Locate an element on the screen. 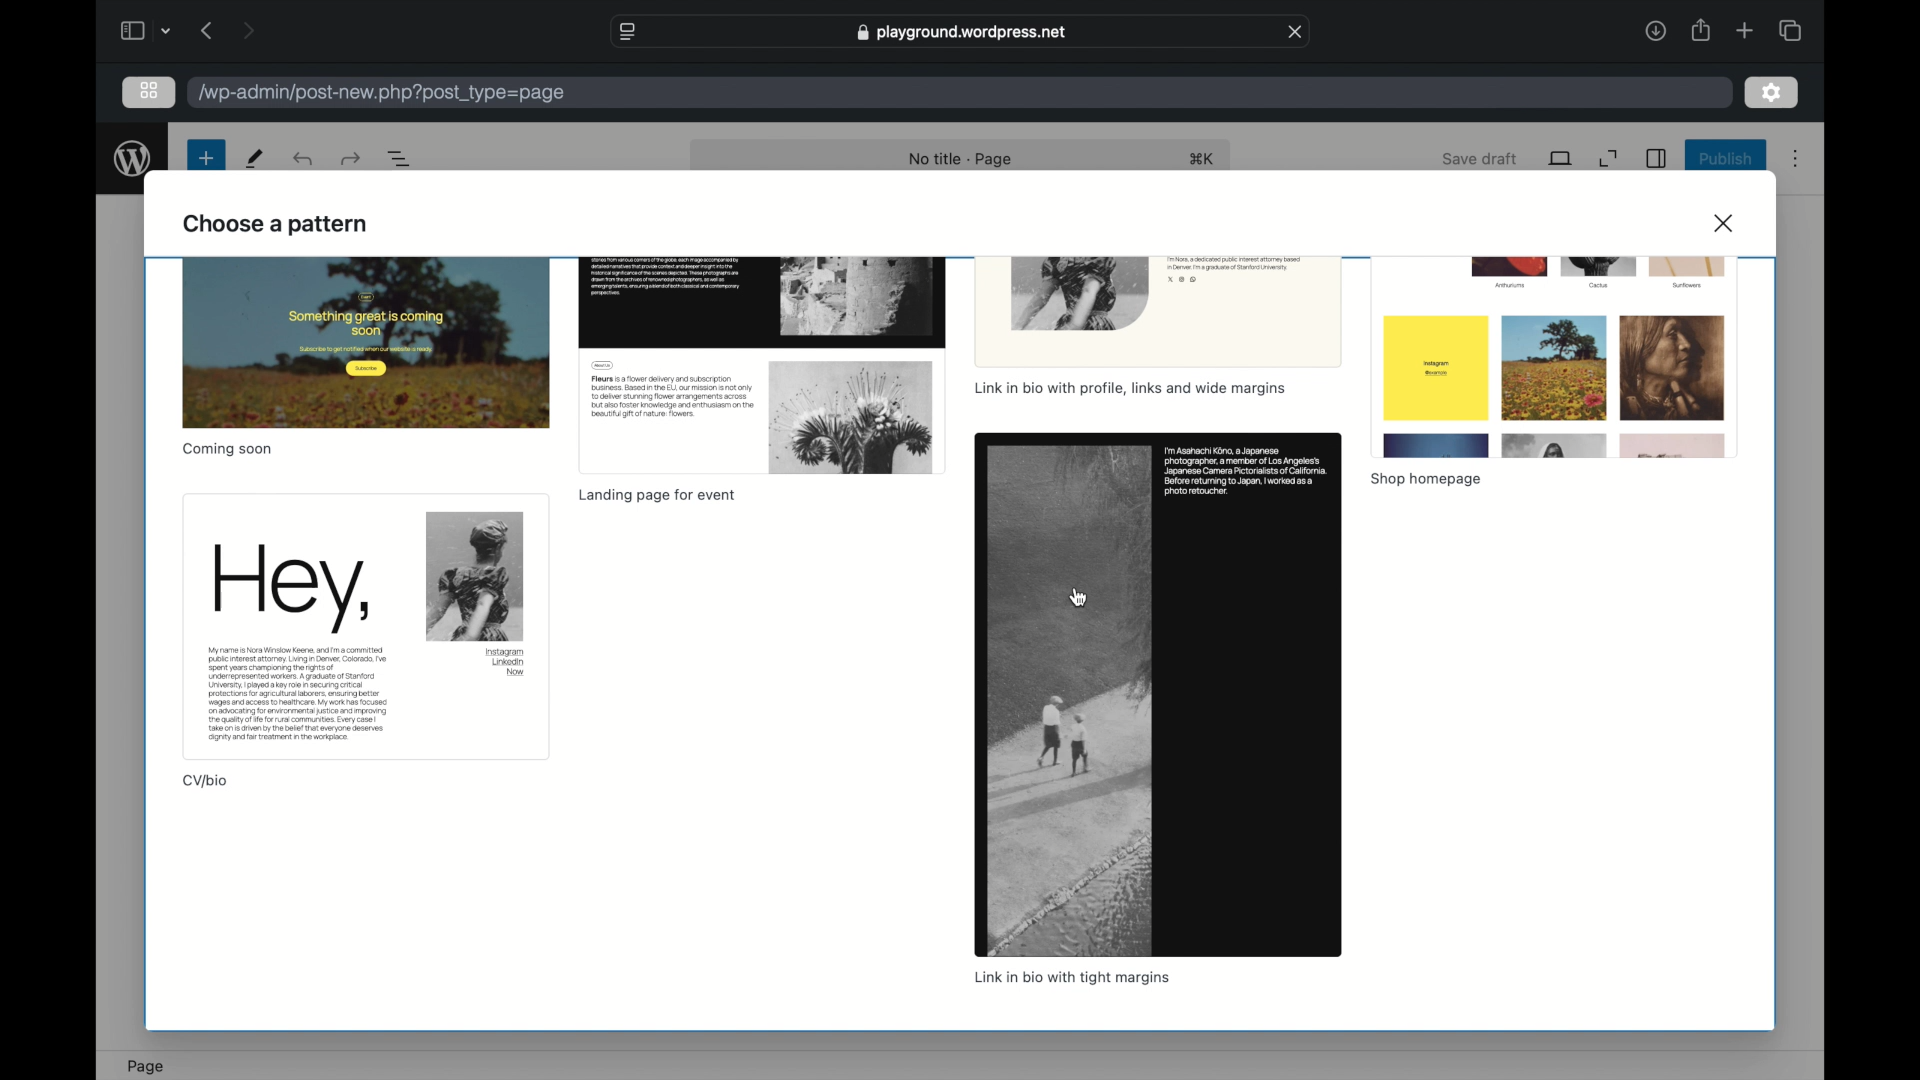 This screenshot has height=1080, width=1920. link in bio with profile is located at coordinates (1128, 390).